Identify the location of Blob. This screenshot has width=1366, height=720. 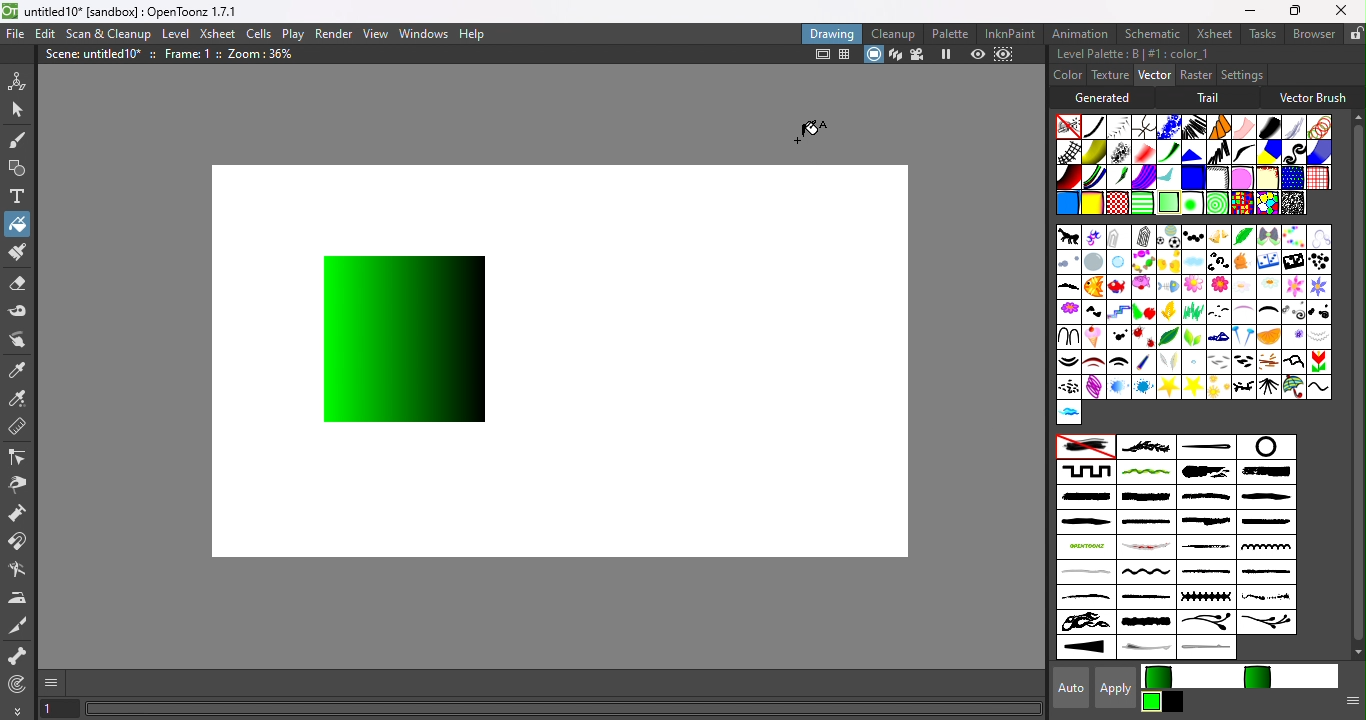
(1242, 177).